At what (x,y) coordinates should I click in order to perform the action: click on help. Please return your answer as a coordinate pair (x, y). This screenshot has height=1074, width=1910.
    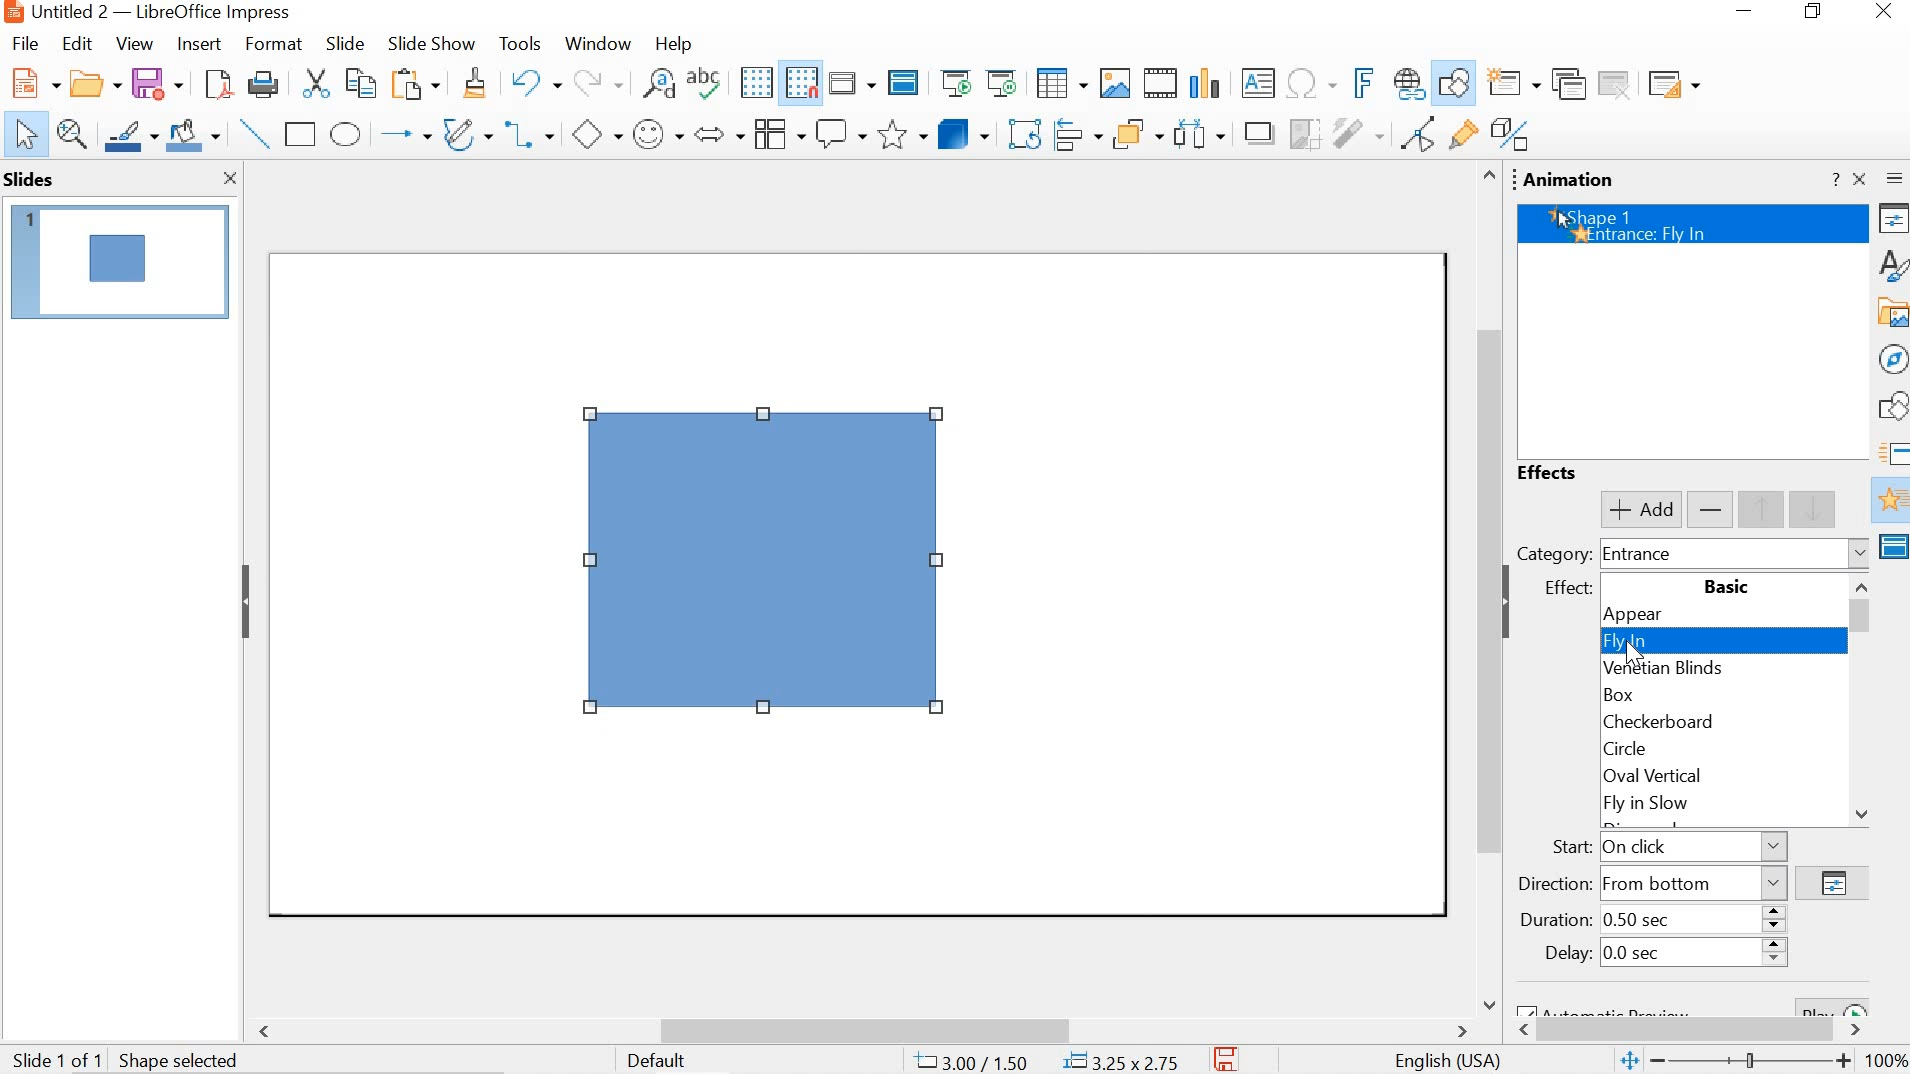
    Looking at the image, I should click on (1835, 181).